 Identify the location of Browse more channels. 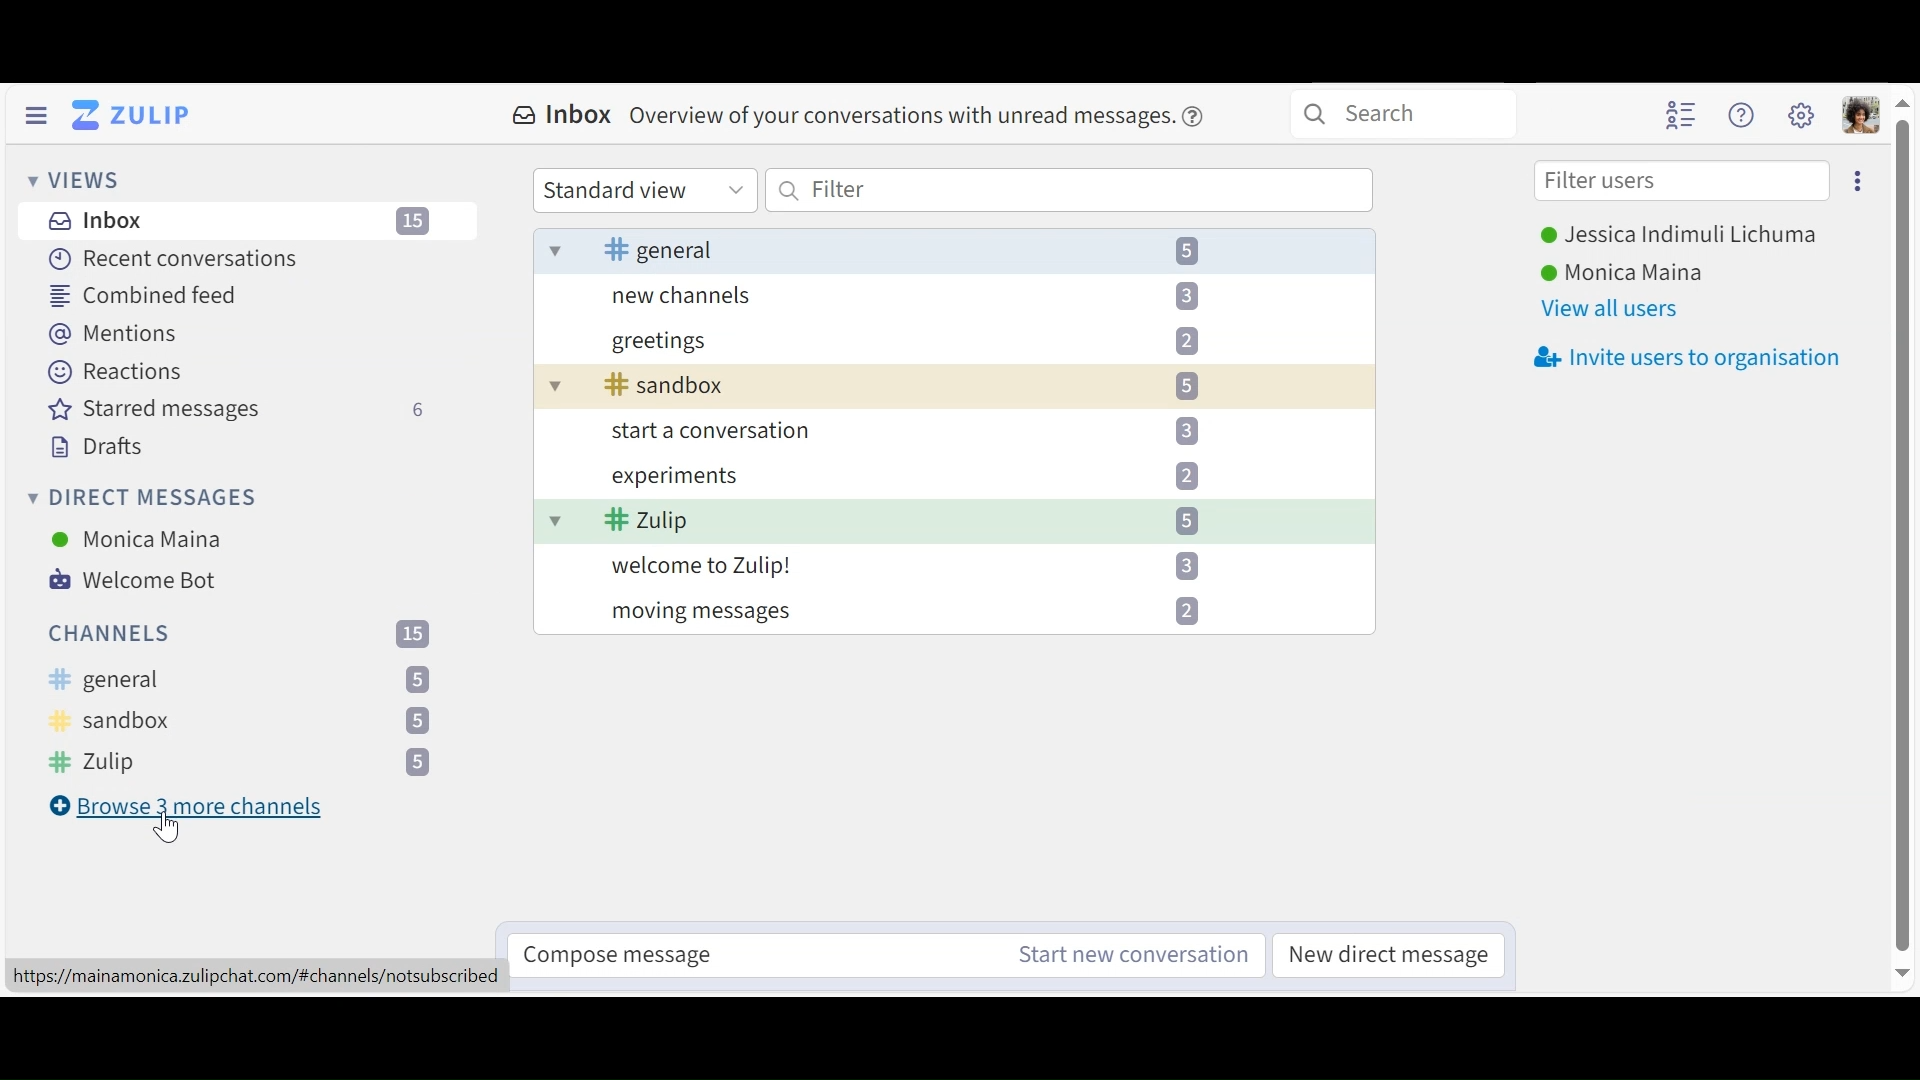
(194, 807).